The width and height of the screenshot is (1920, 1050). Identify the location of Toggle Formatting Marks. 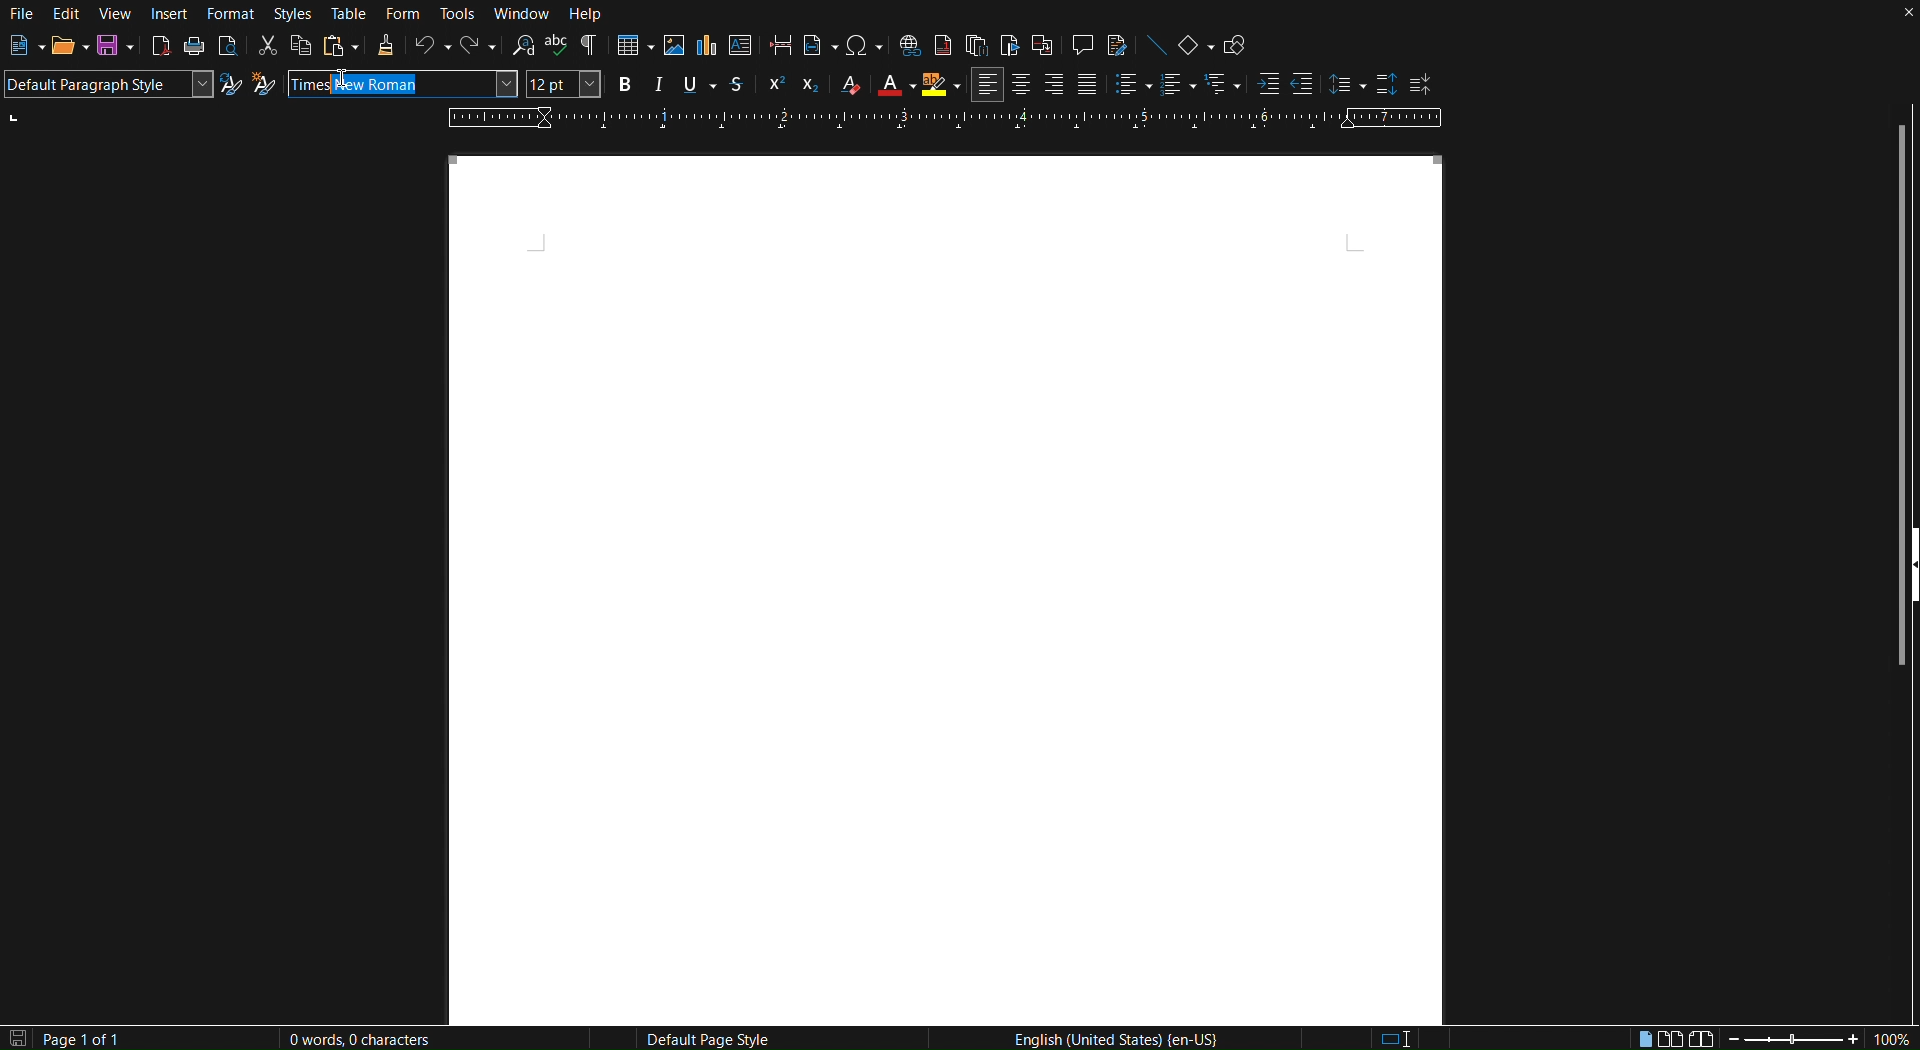
(590, 50).